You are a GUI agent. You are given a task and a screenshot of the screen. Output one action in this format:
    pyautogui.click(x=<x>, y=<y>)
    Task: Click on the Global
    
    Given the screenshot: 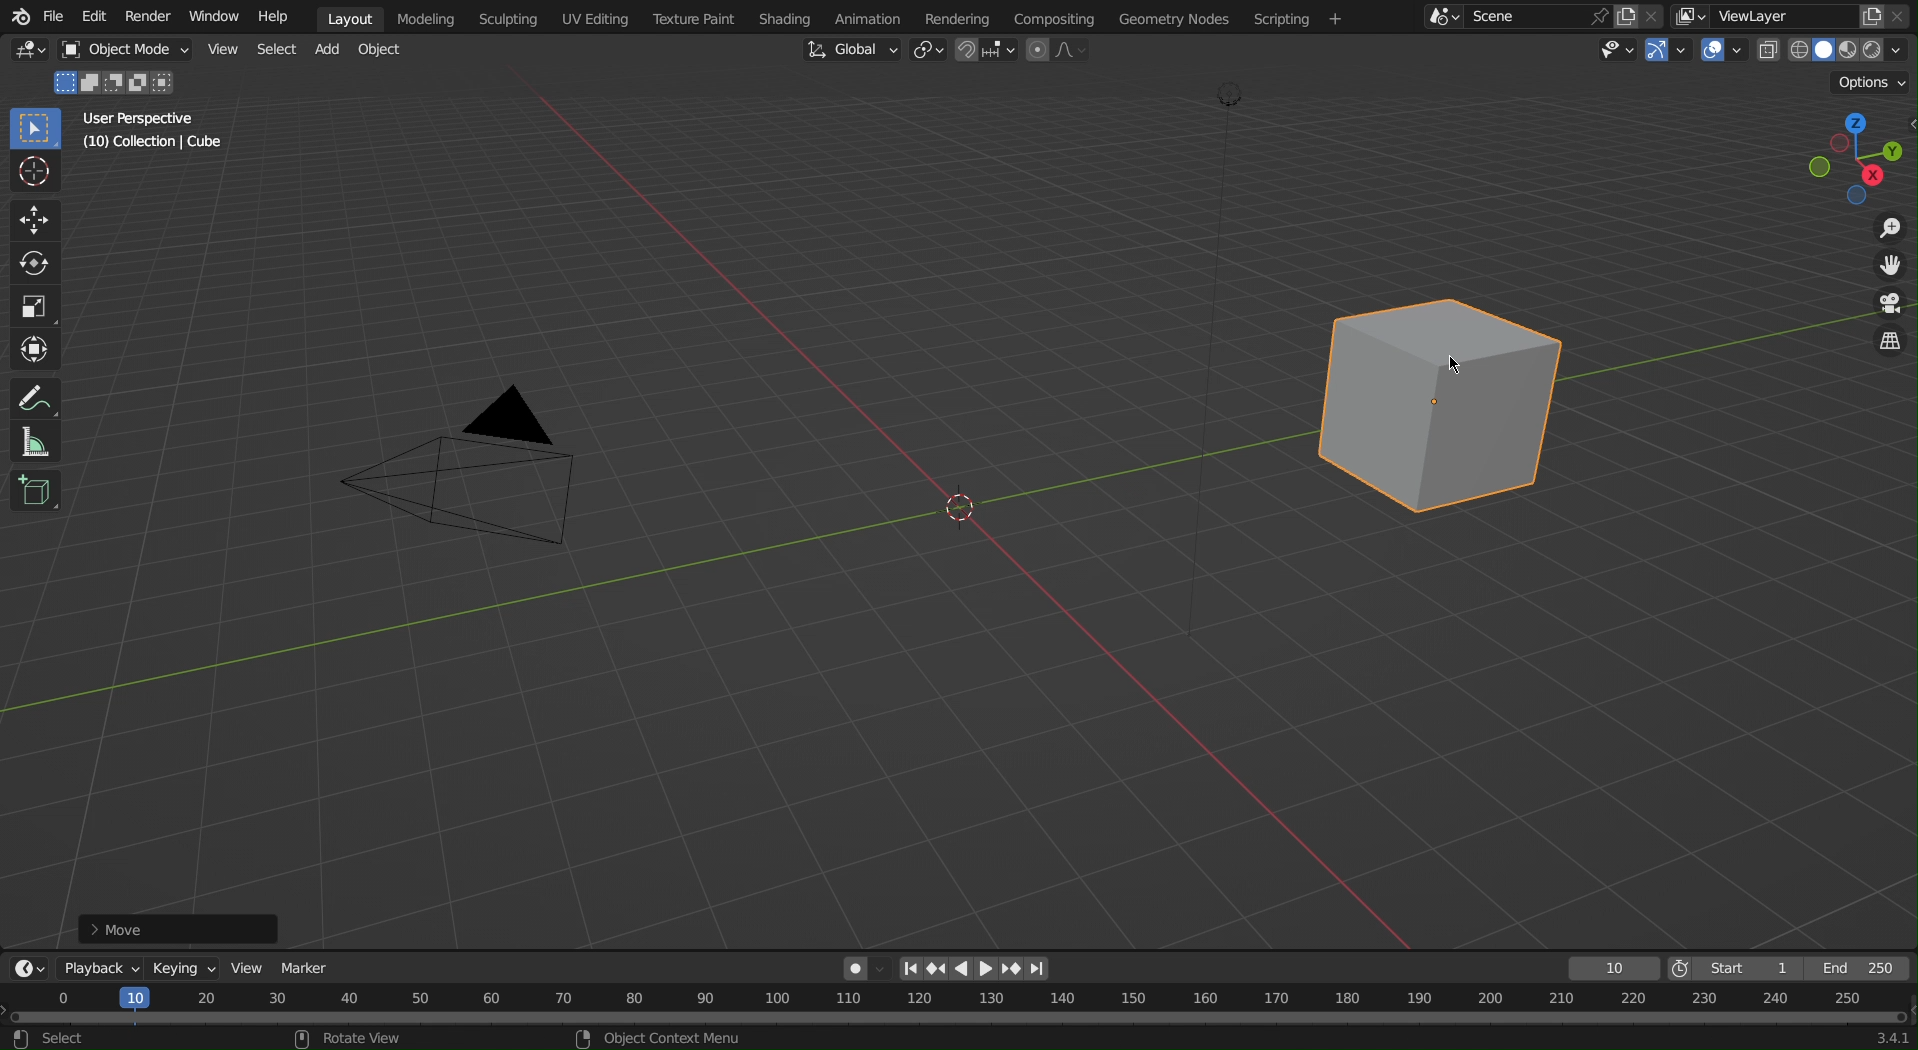 What is the action you would take?
    pyautogui.click(x=850, y=50)
    